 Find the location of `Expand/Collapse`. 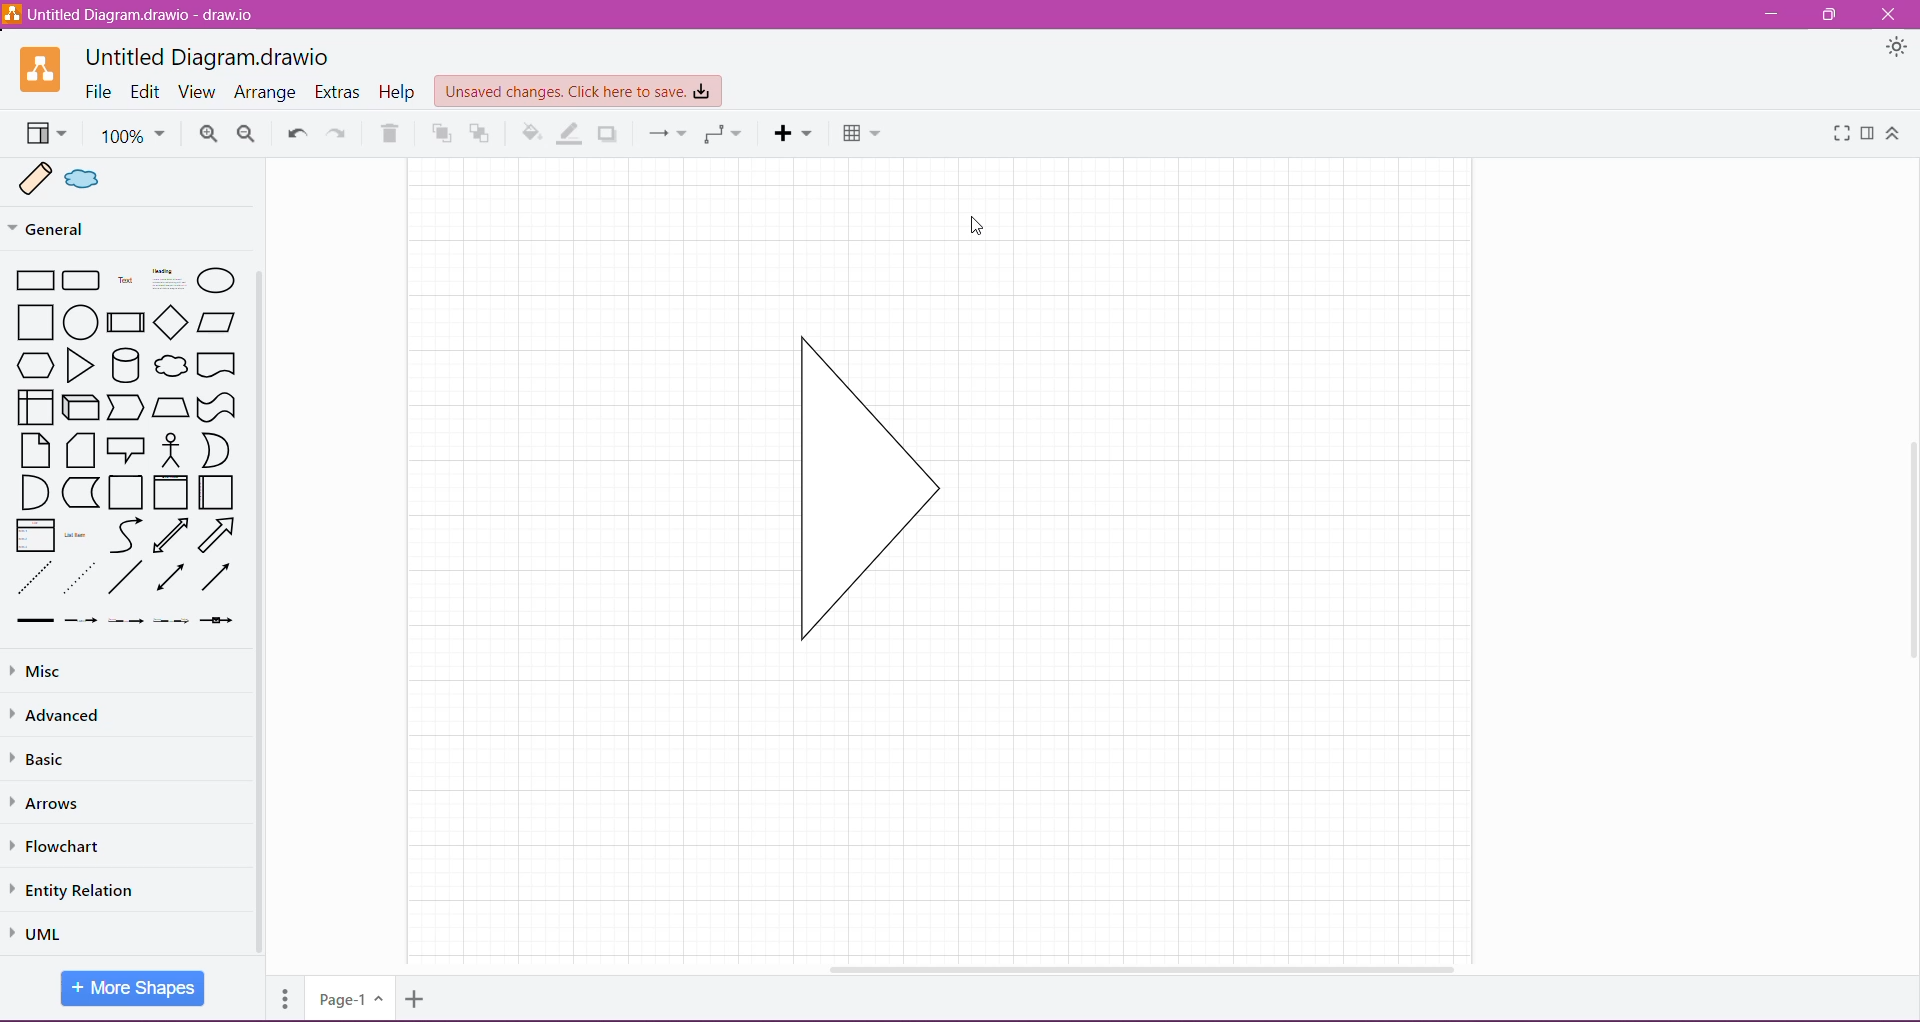

Expand/Collapse is located at coordinates (1898, 134).